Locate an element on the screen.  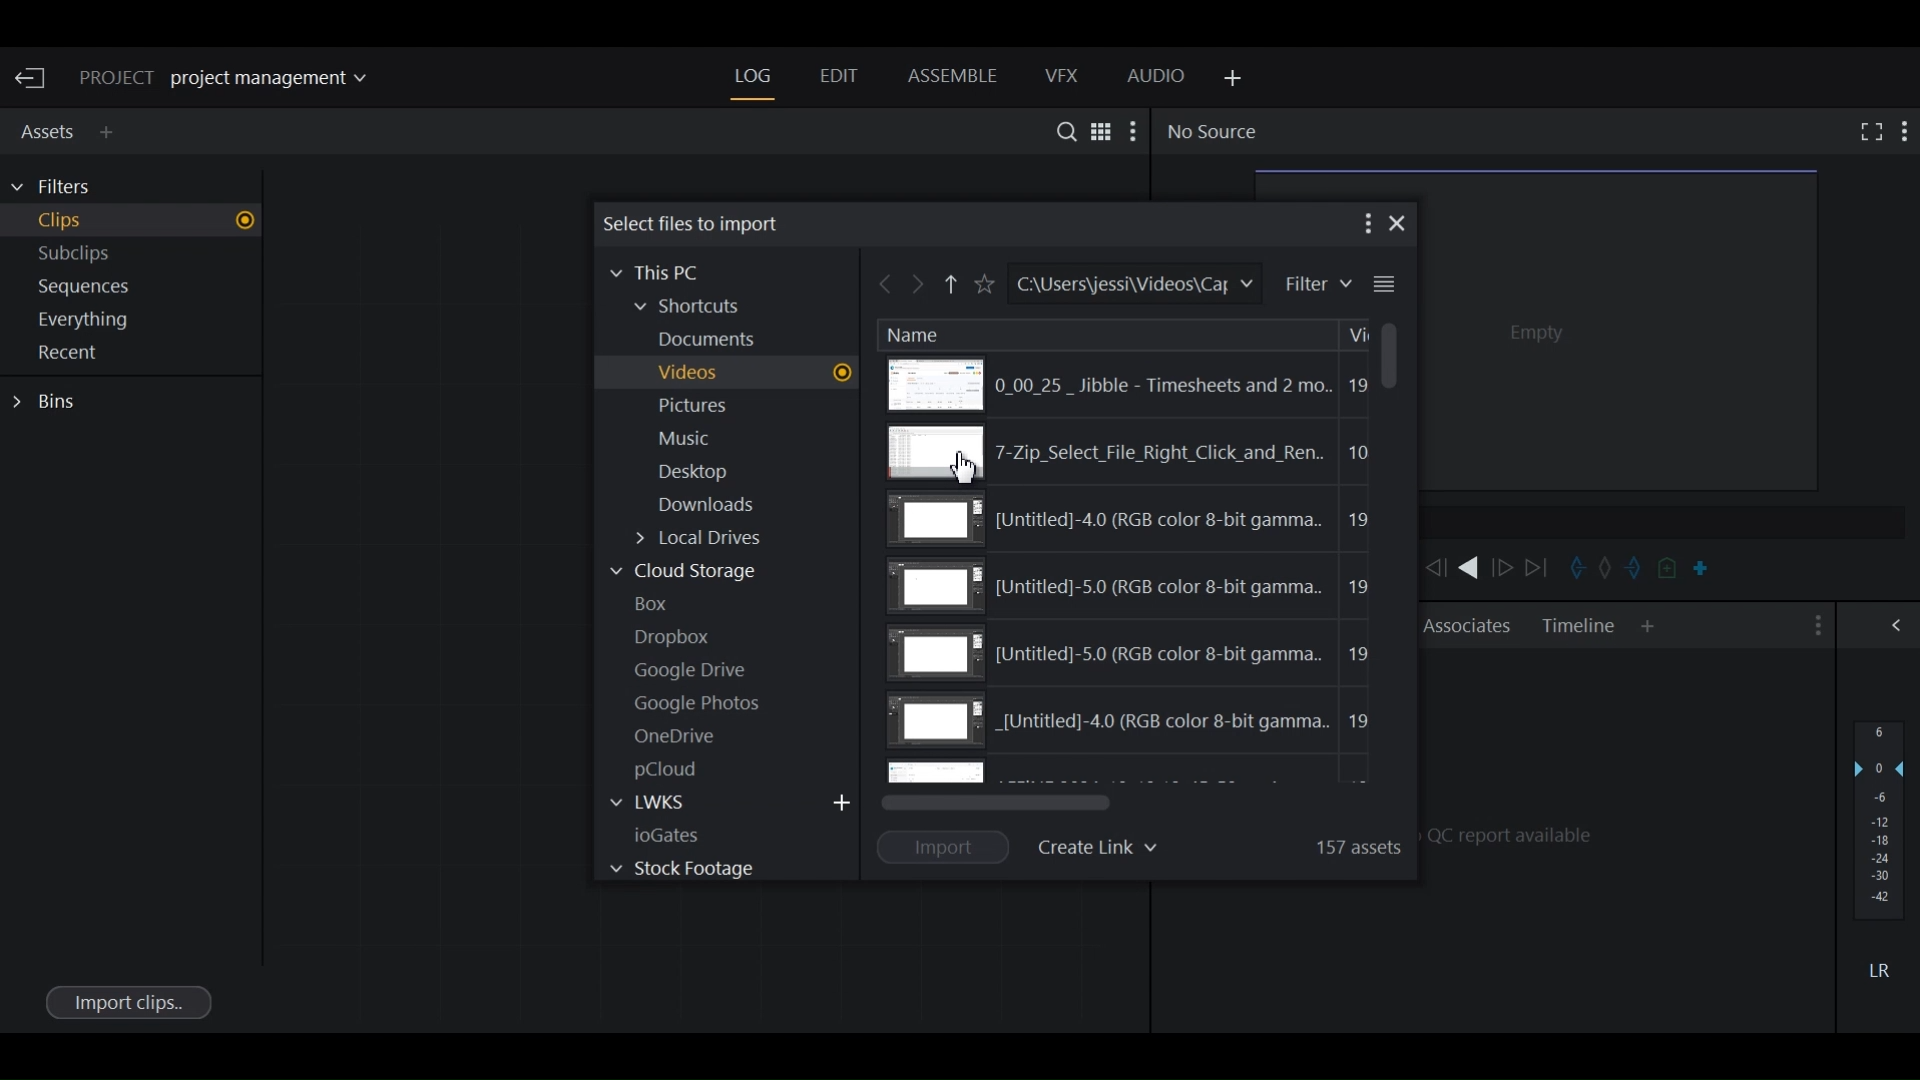
File Location is located at coordinates (1132, 284).